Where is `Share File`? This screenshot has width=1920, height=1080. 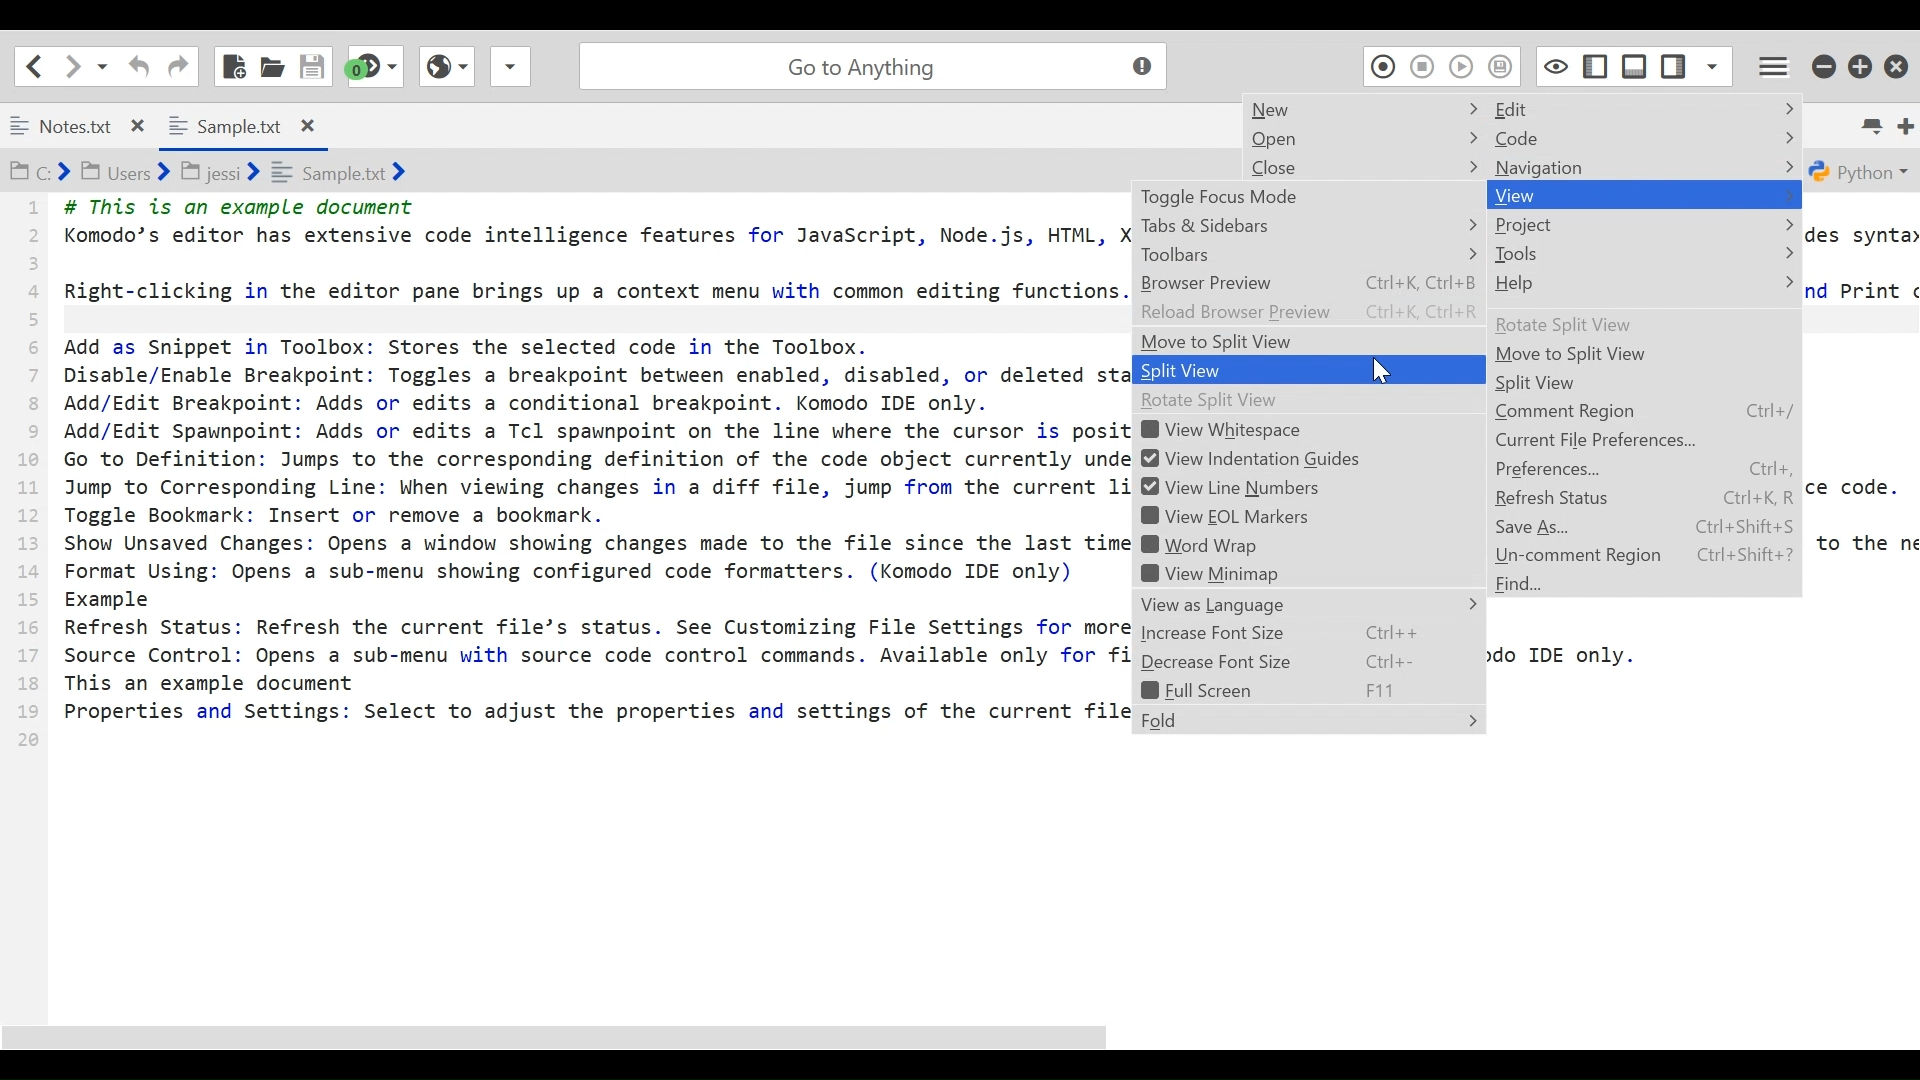 Share File is located at coordinates (508, 66).